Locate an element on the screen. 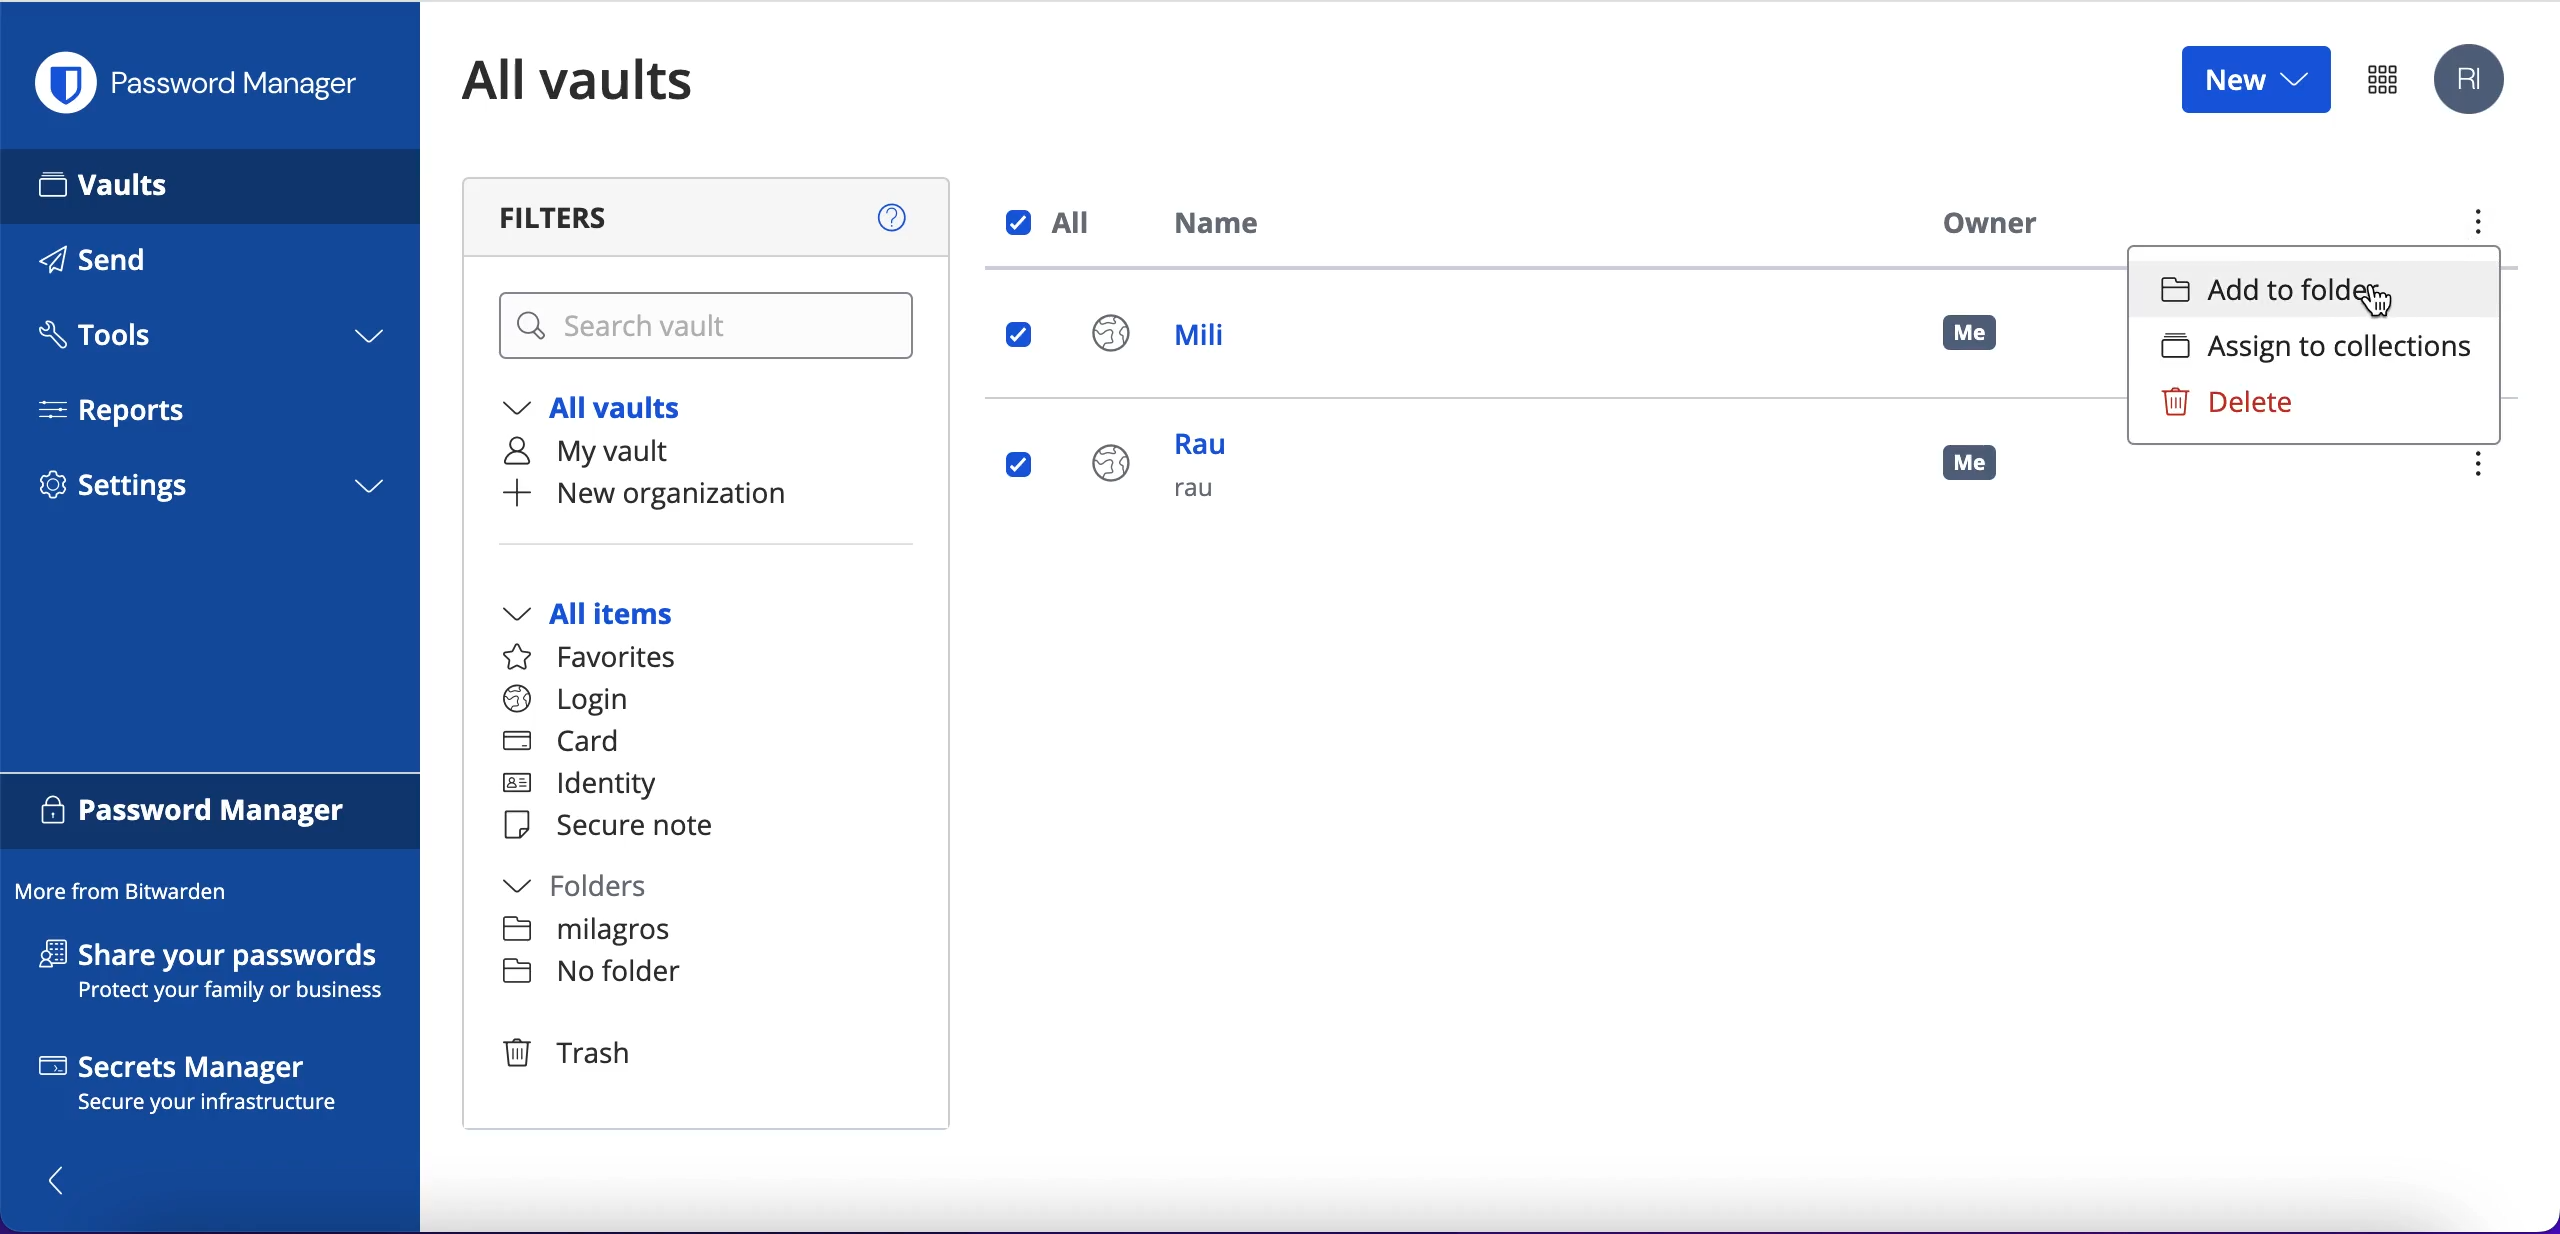 The image size is (2560, 1234). select login rau is located at coordinates (1016, 465).